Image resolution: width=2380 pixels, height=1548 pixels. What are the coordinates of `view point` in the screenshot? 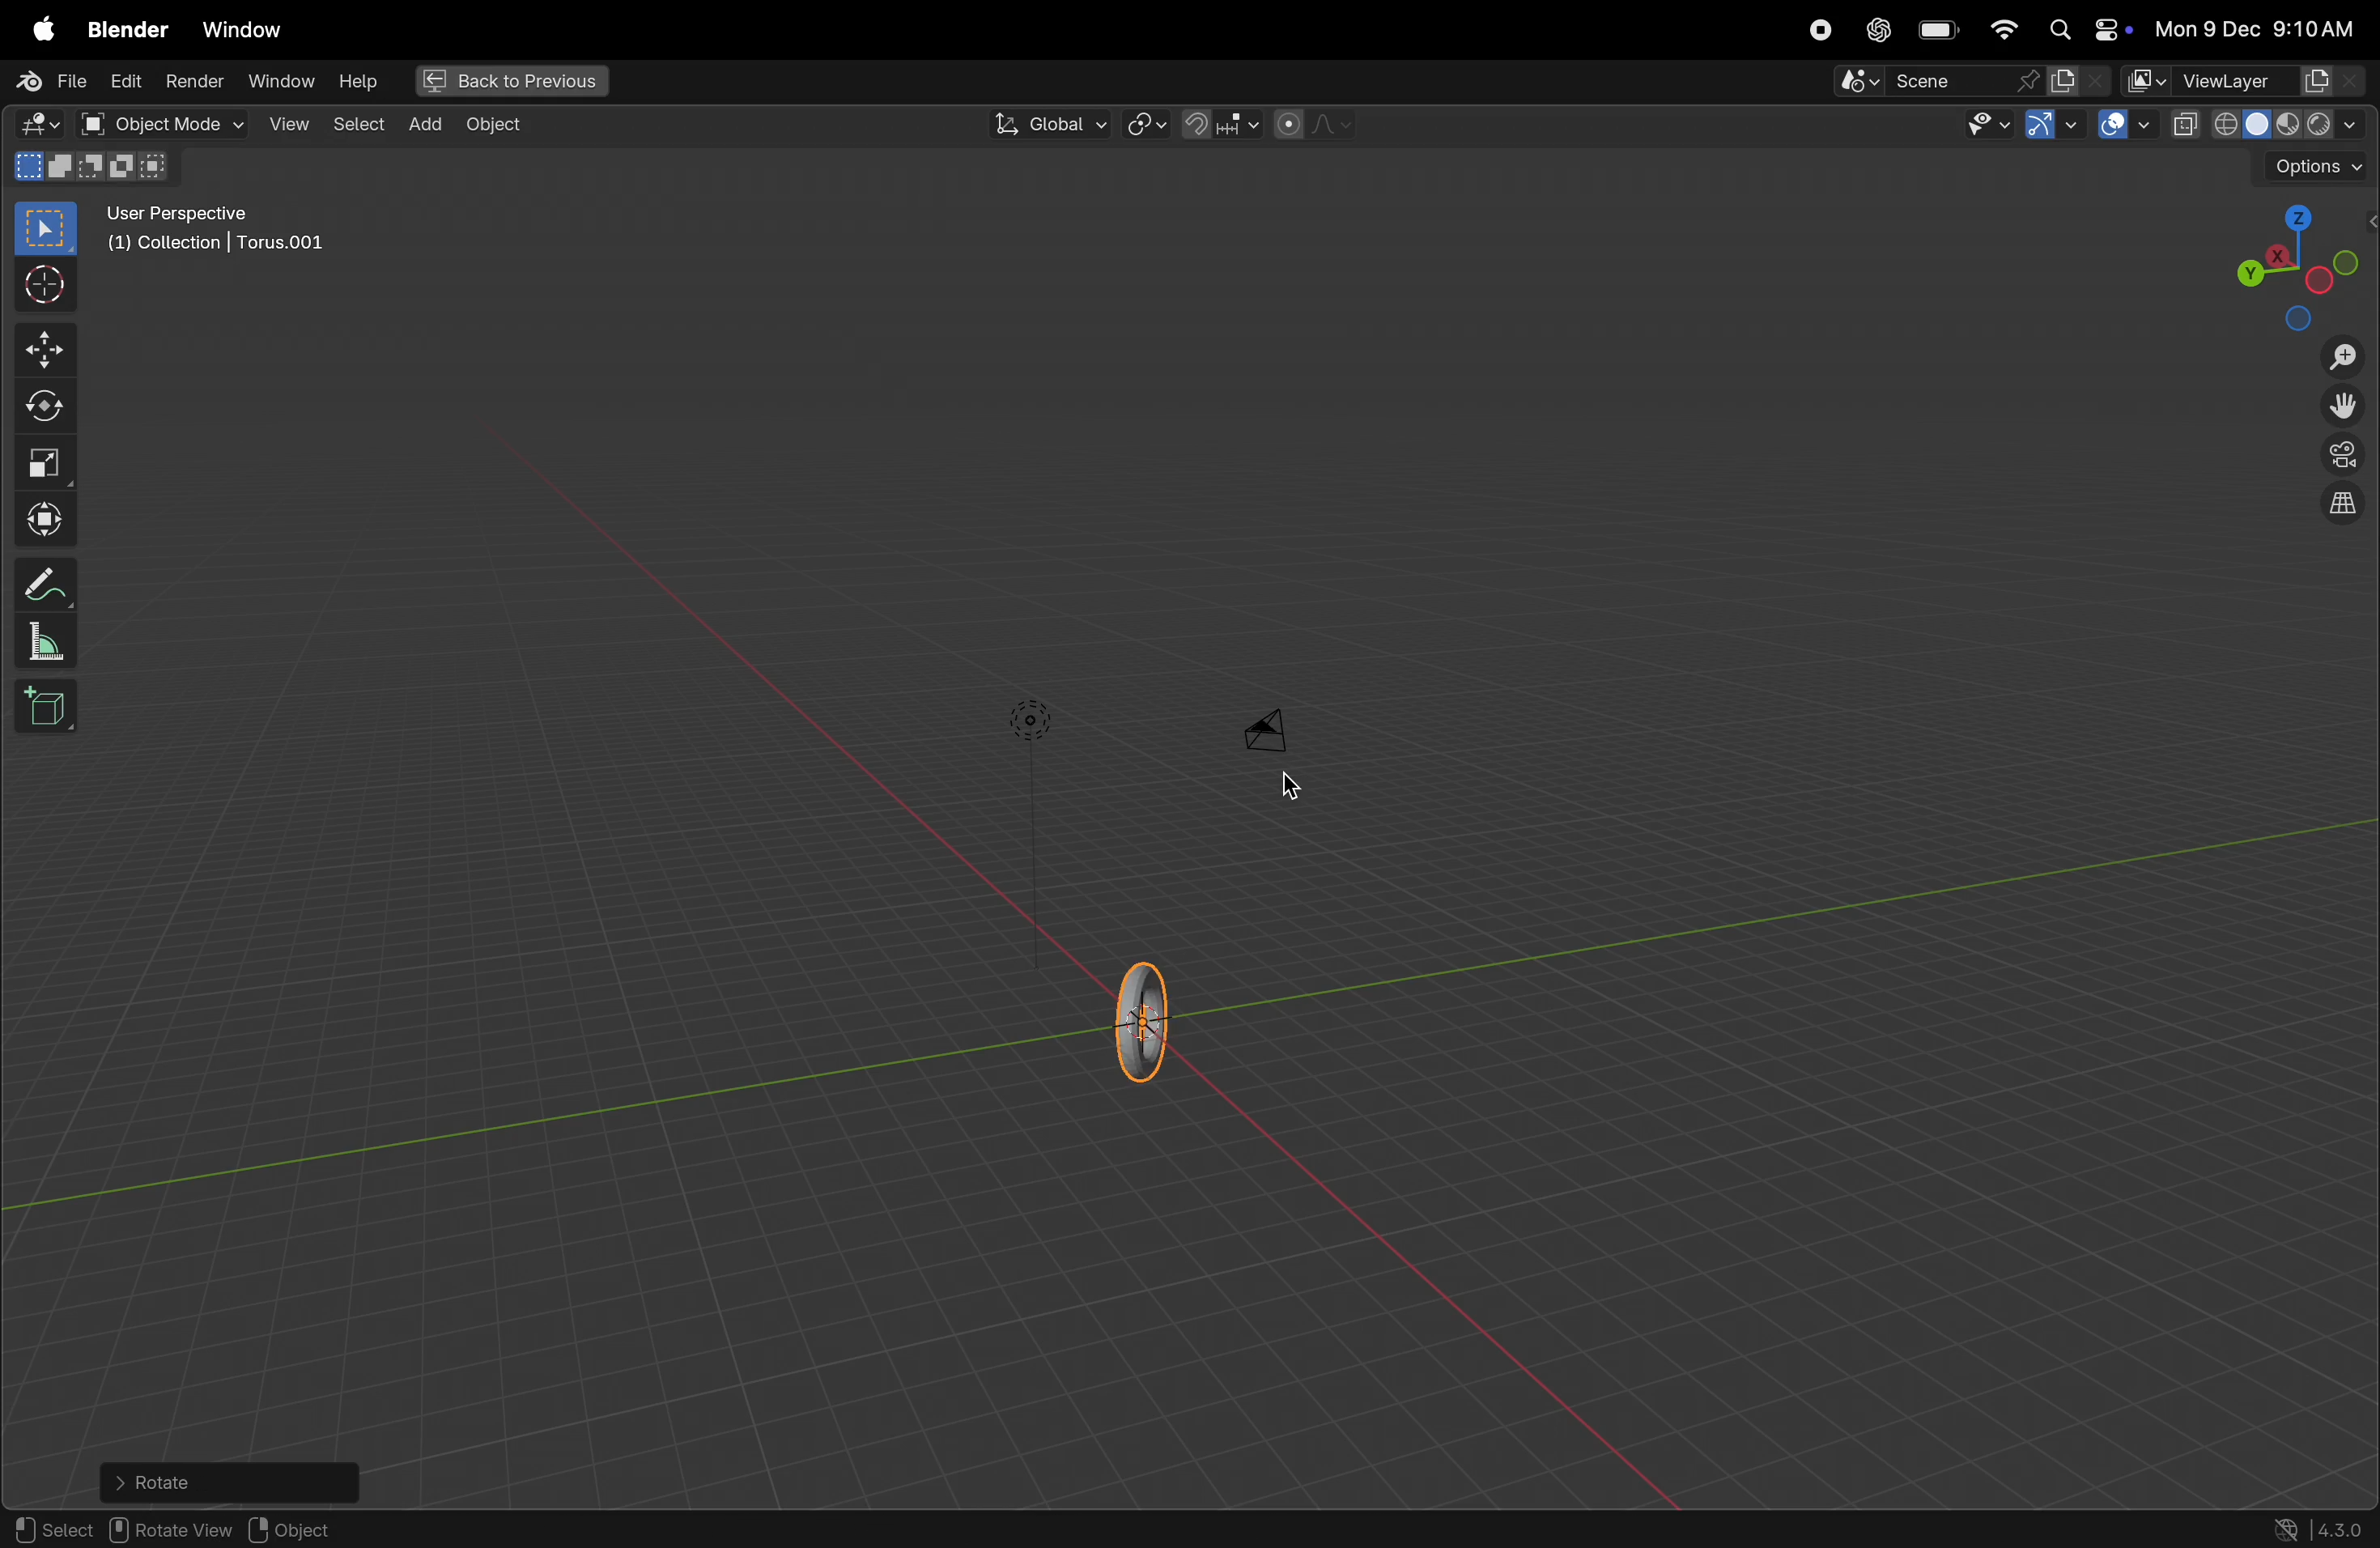 It's located at (2292, 262).